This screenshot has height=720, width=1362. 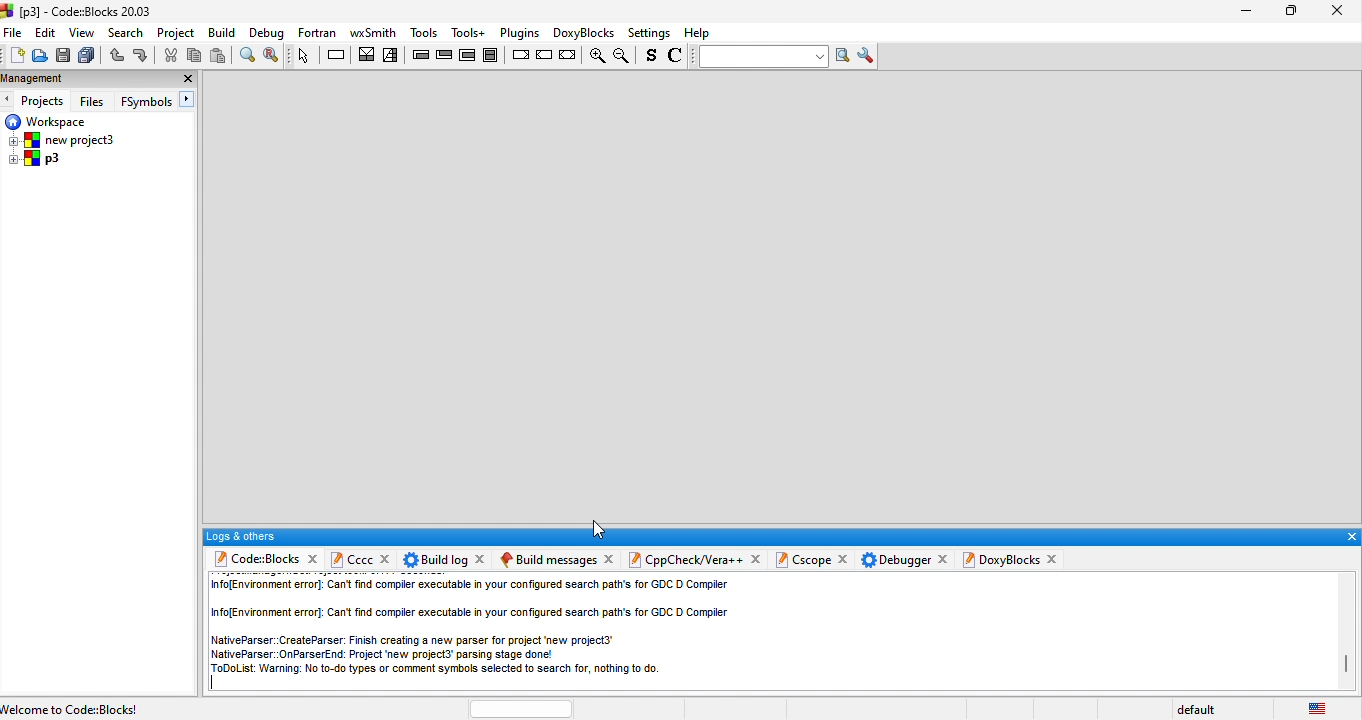 I want to click on code-blocks 20.03, so click(x=78, y=10).